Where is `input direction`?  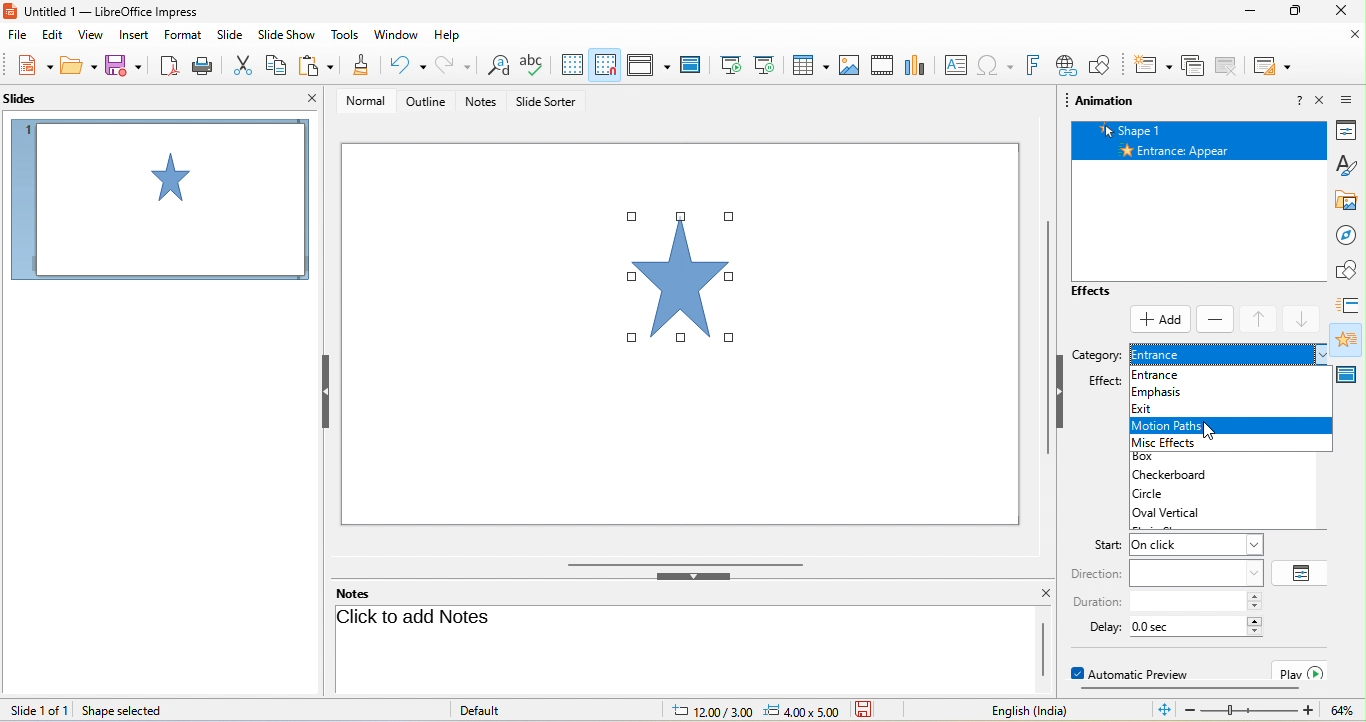
input direction is located at coordinates (1196, 572).